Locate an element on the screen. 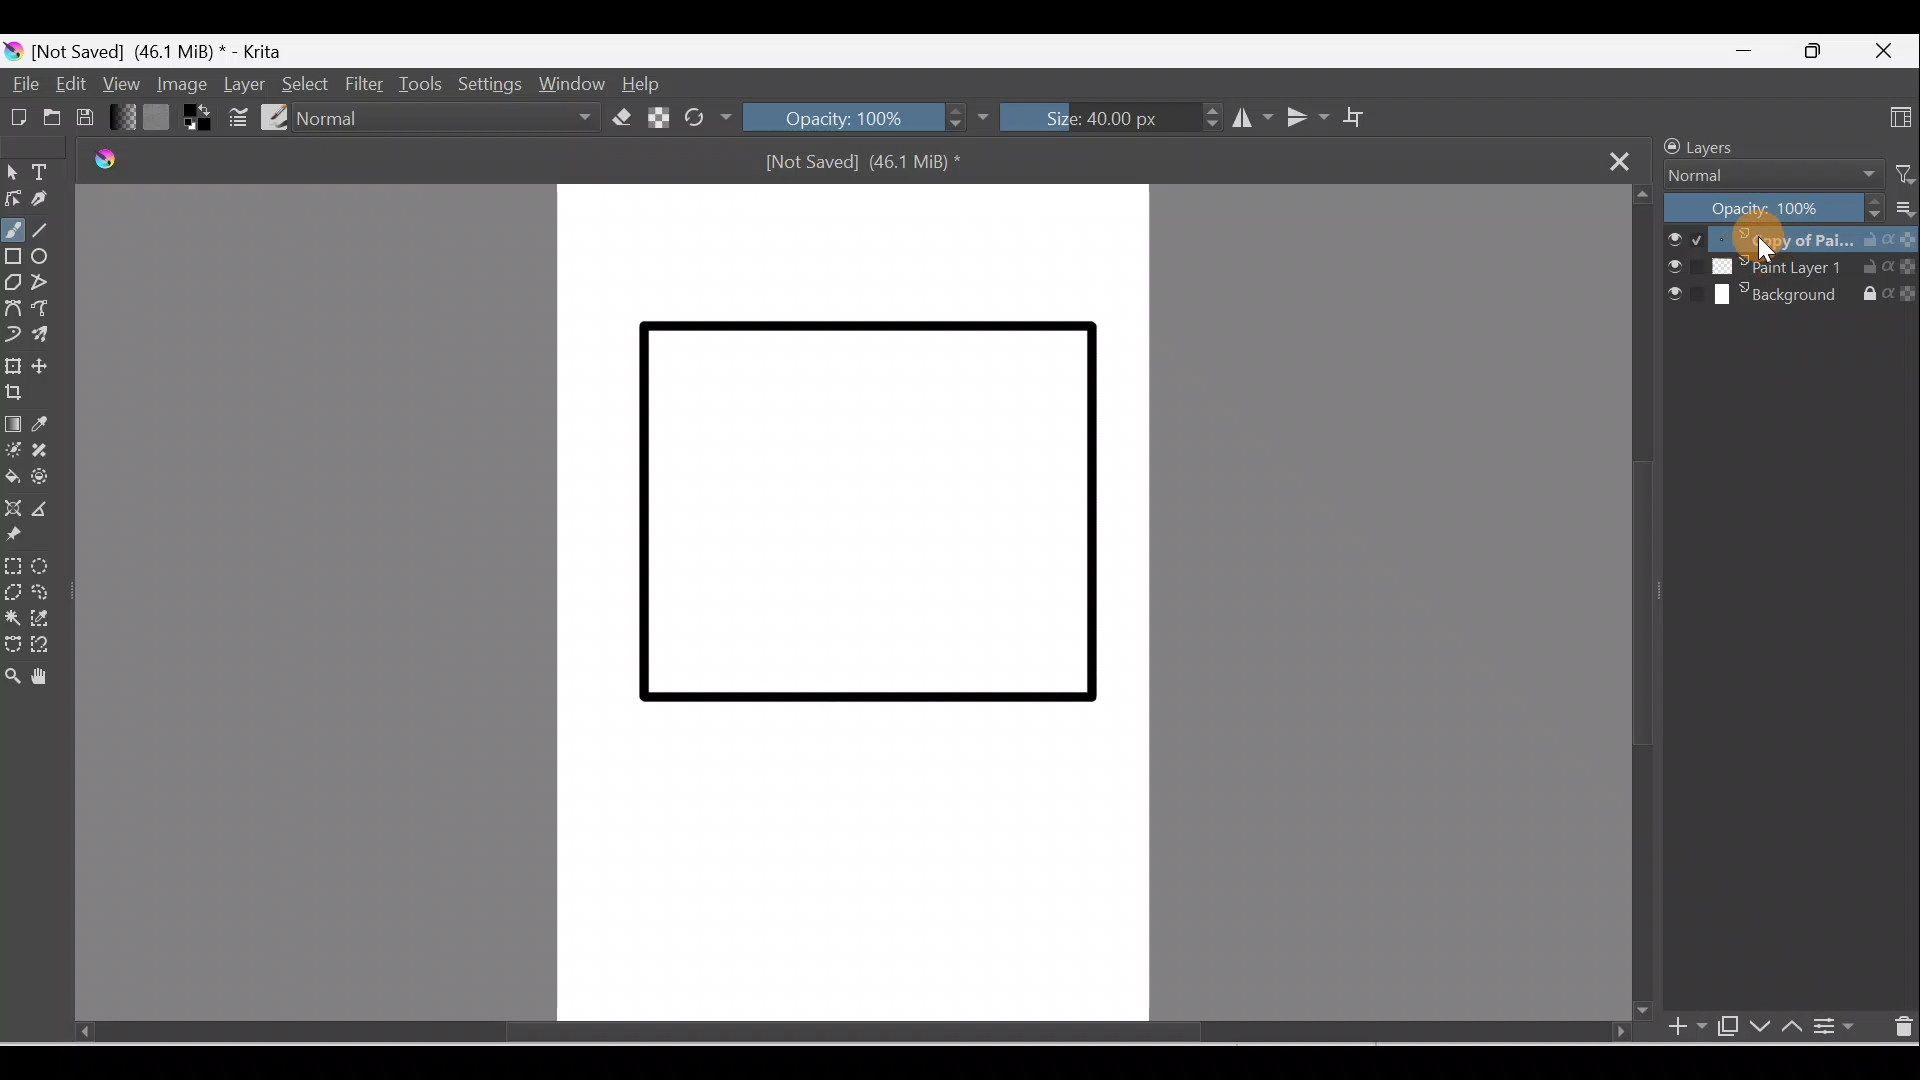 The image size is (1920, 1080). Freehand path tool is located at coordinates (50, 312).